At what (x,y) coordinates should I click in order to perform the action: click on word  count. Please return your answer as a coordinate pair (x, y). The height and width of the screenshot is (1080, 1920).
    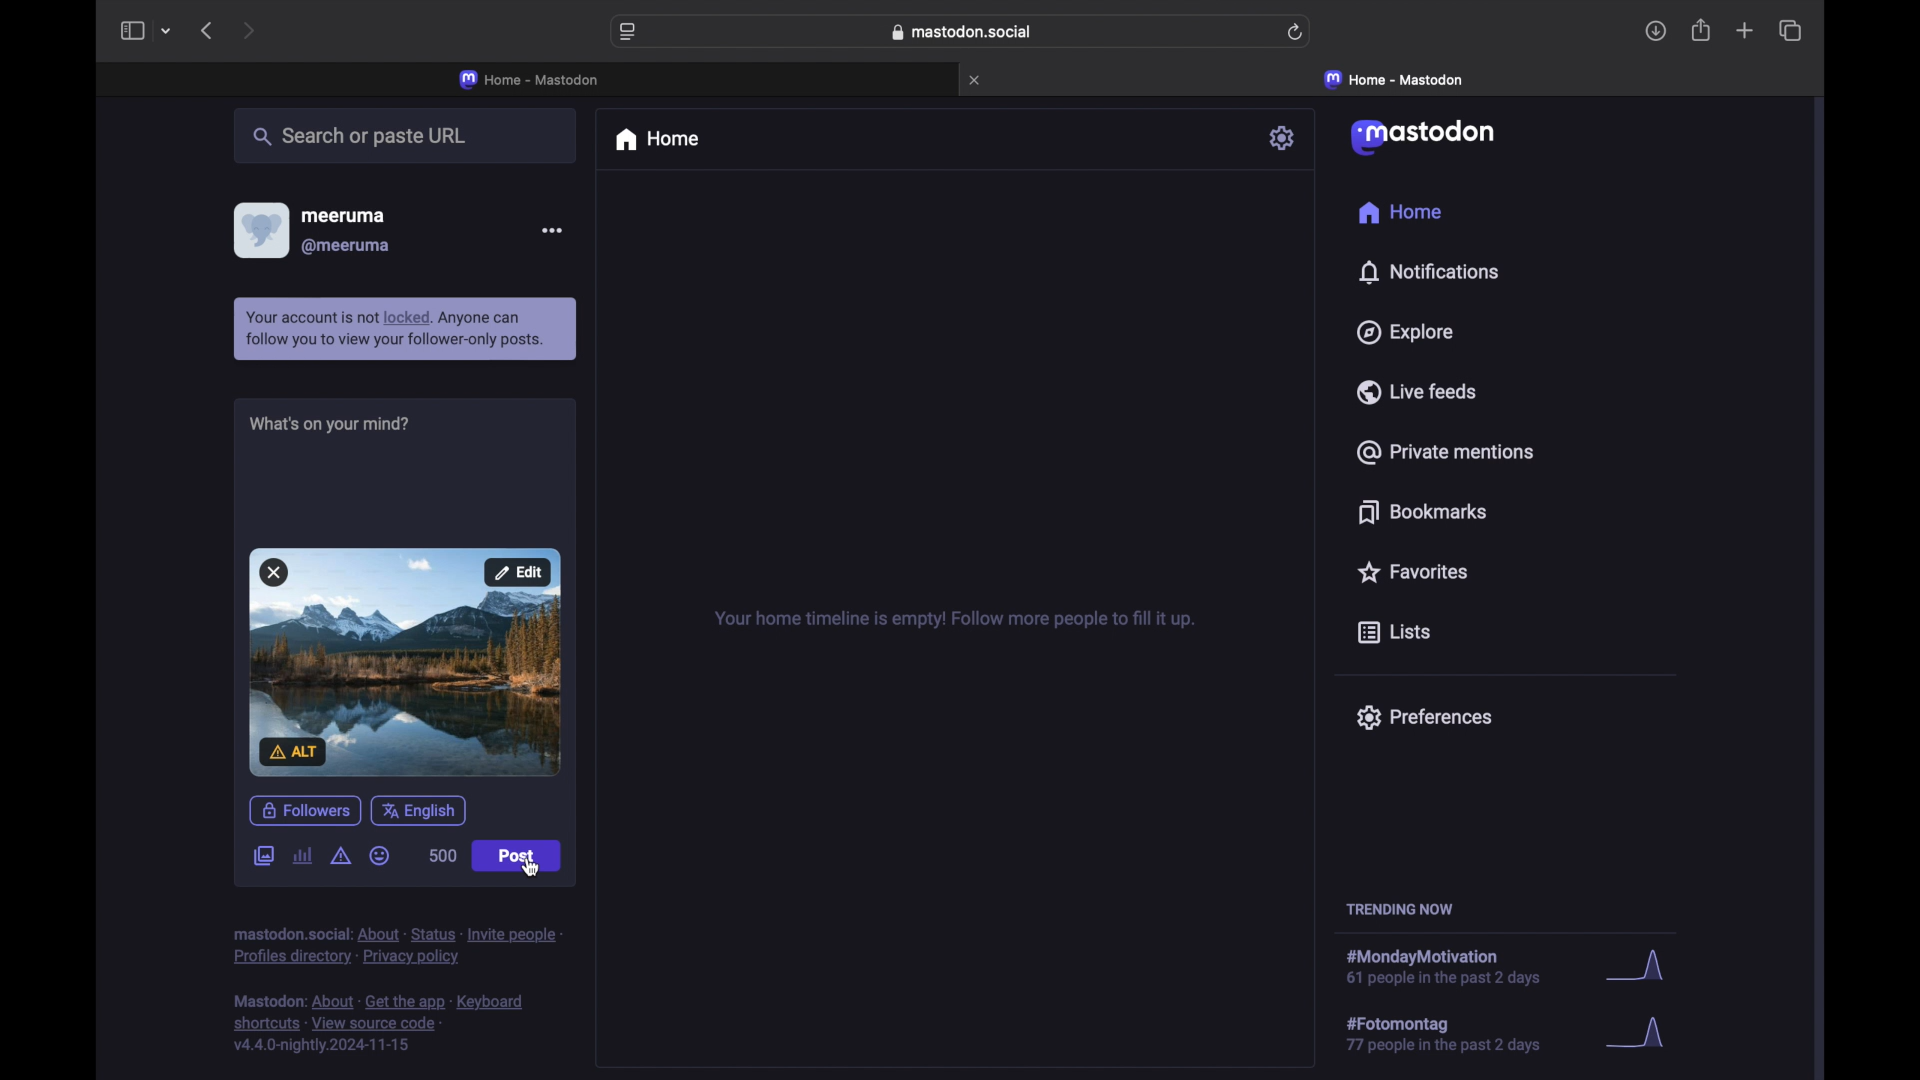
    Looking at the image, I should click on (442, 858).